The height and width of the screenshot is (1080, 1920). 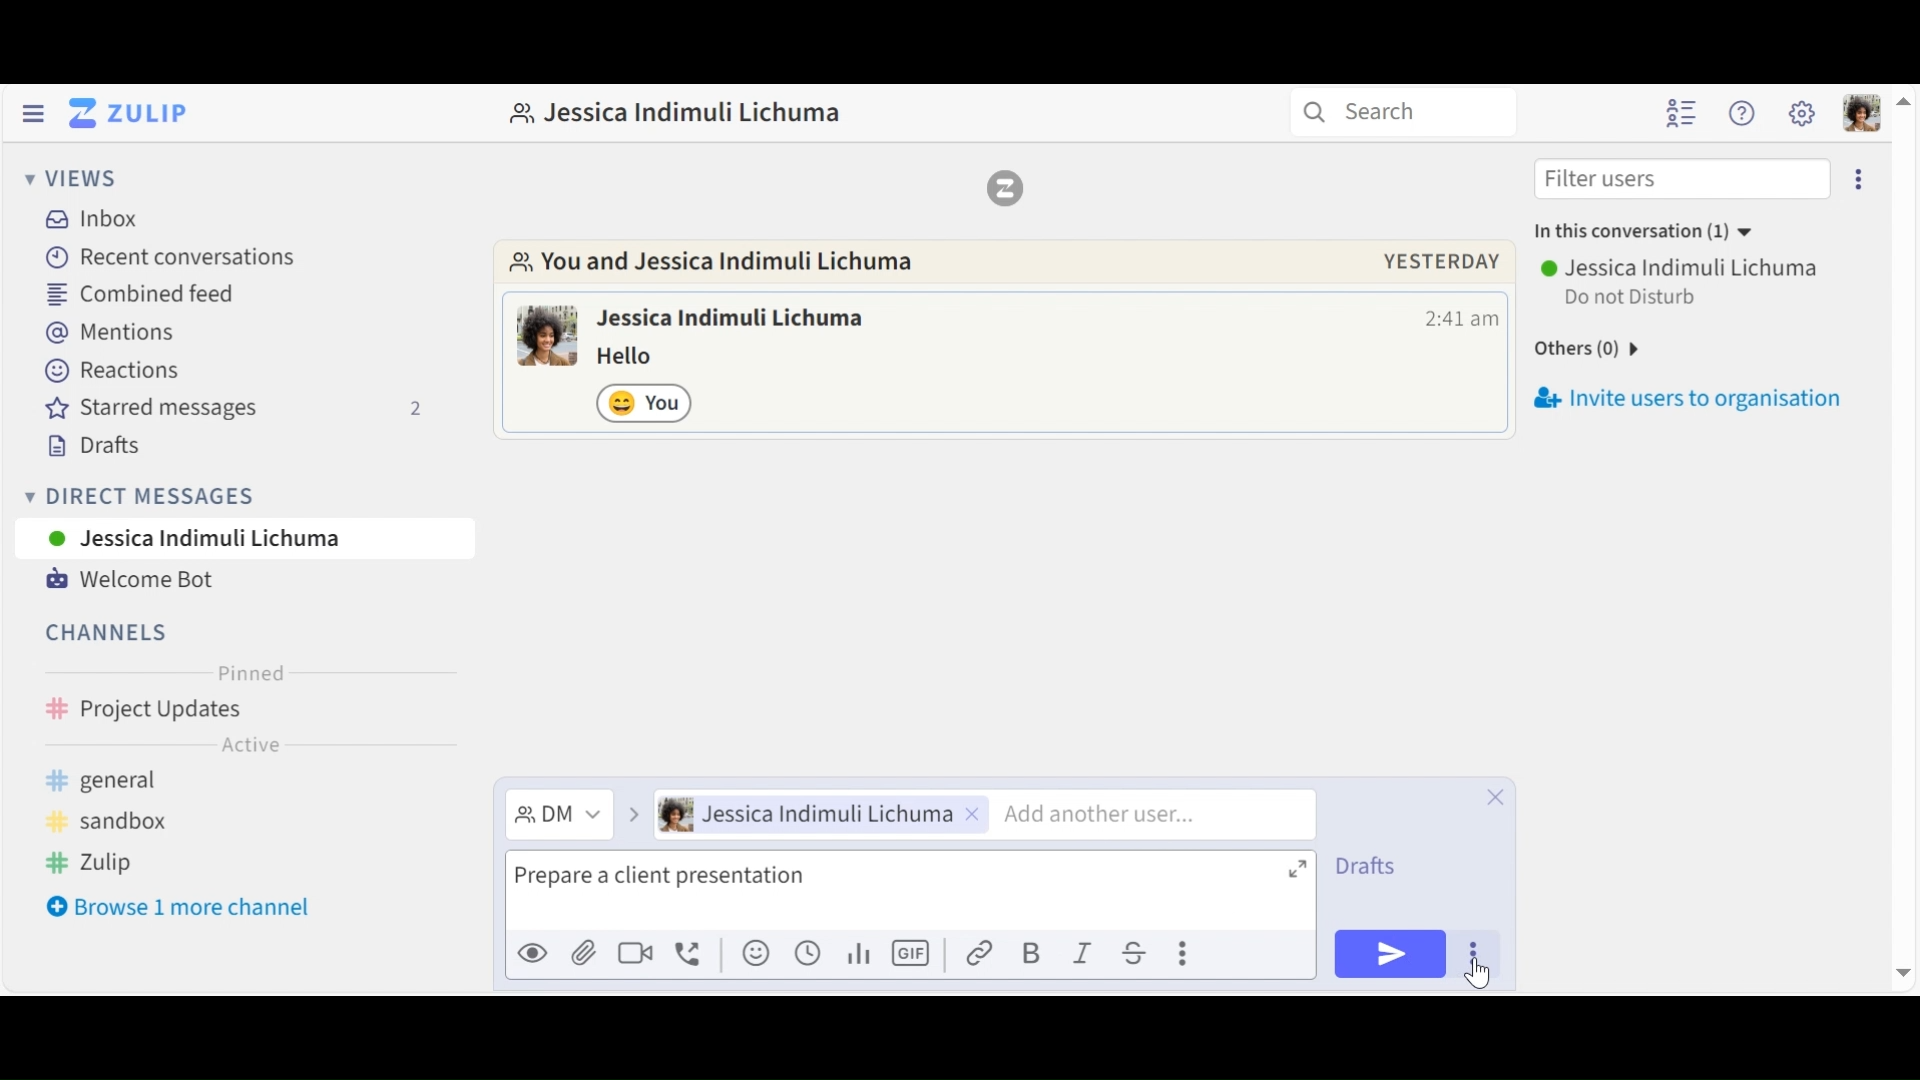 What do you see at coordinates (1694, 394) in the screenshot?
I see `Invite users to organisation` at bounding box center [1694, 394].